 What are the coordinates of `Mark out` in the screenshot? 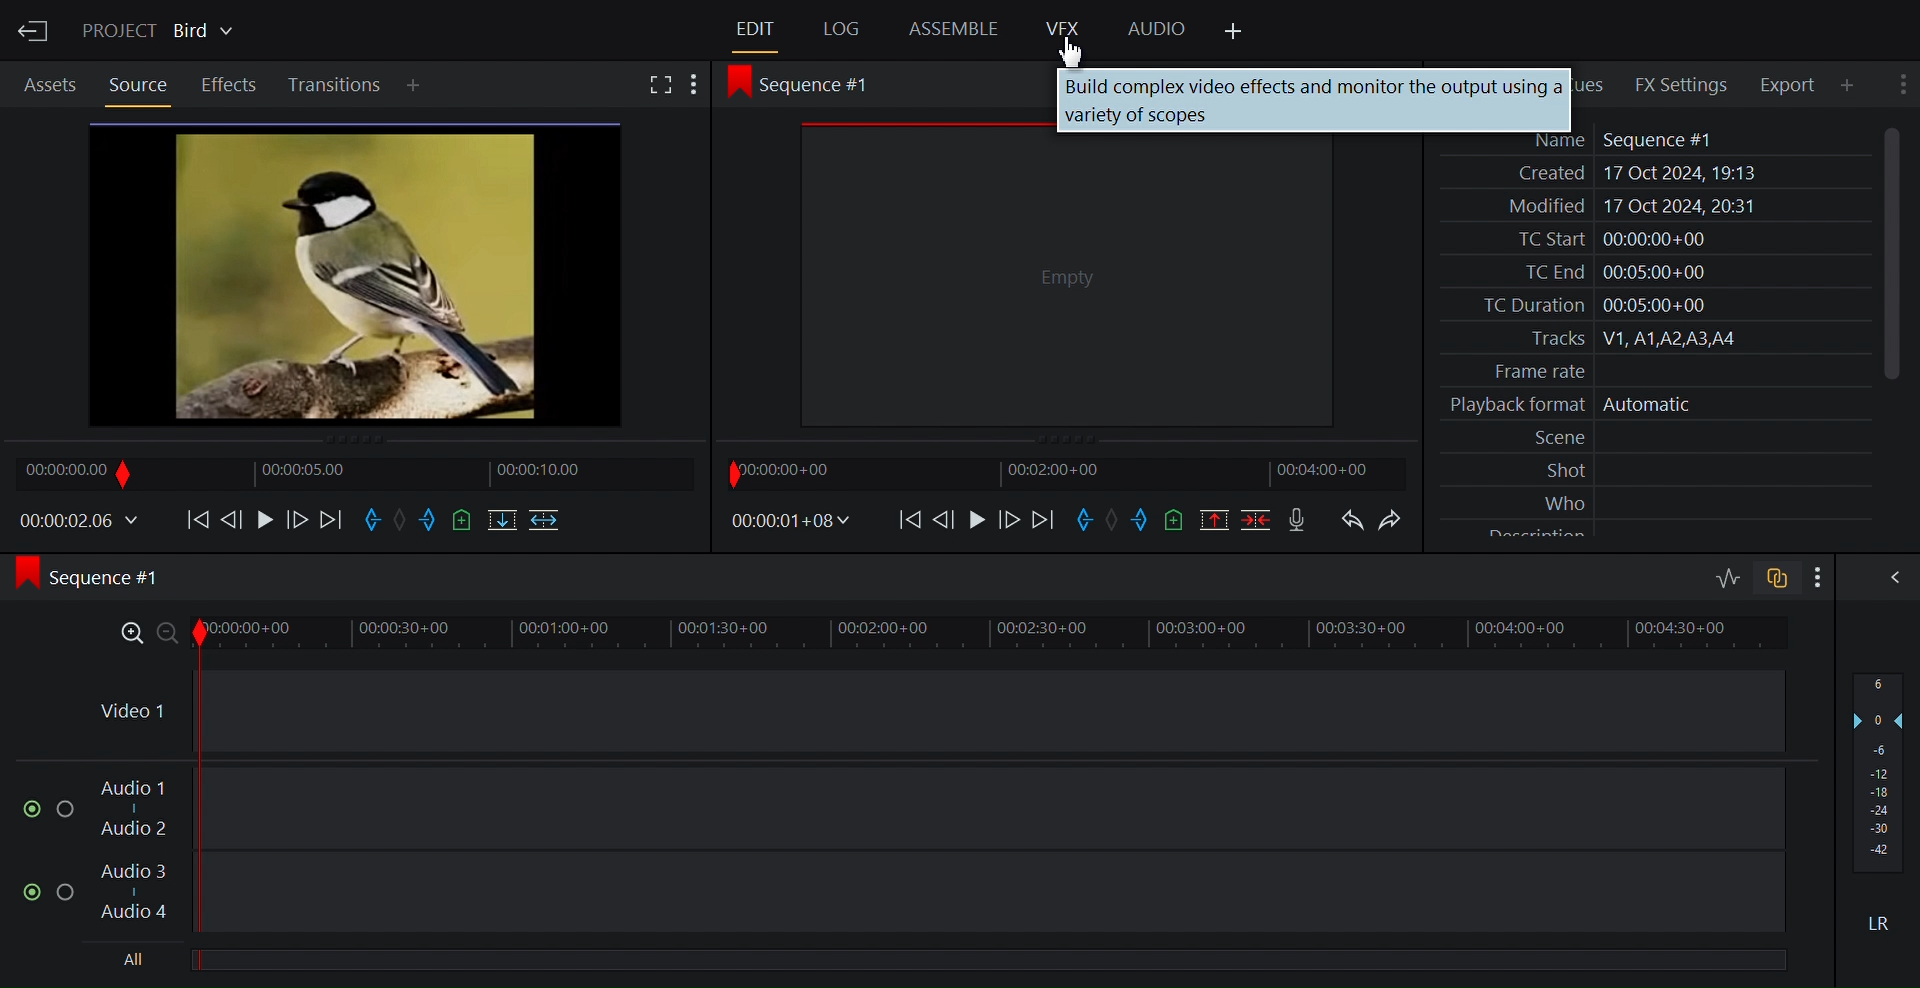 It's located at (1142, 522).